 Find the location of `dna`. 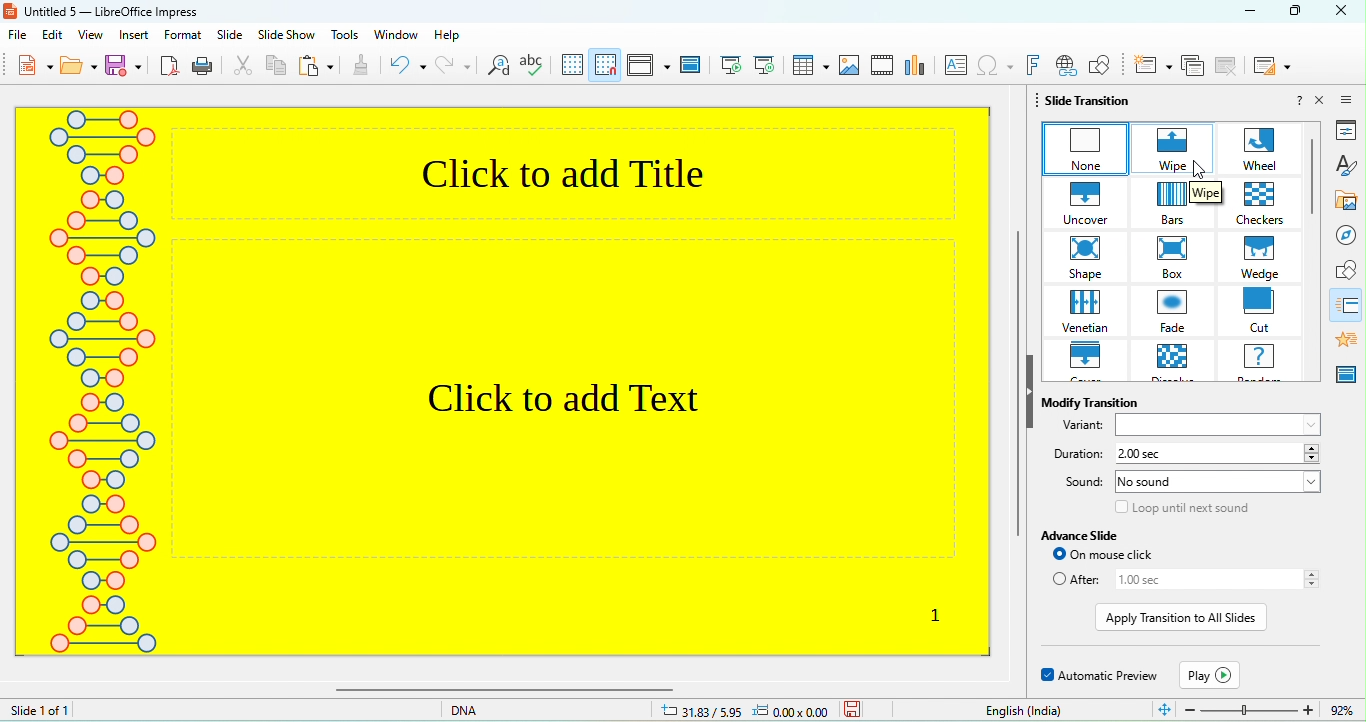

dna is located at coordinates (480, 711).